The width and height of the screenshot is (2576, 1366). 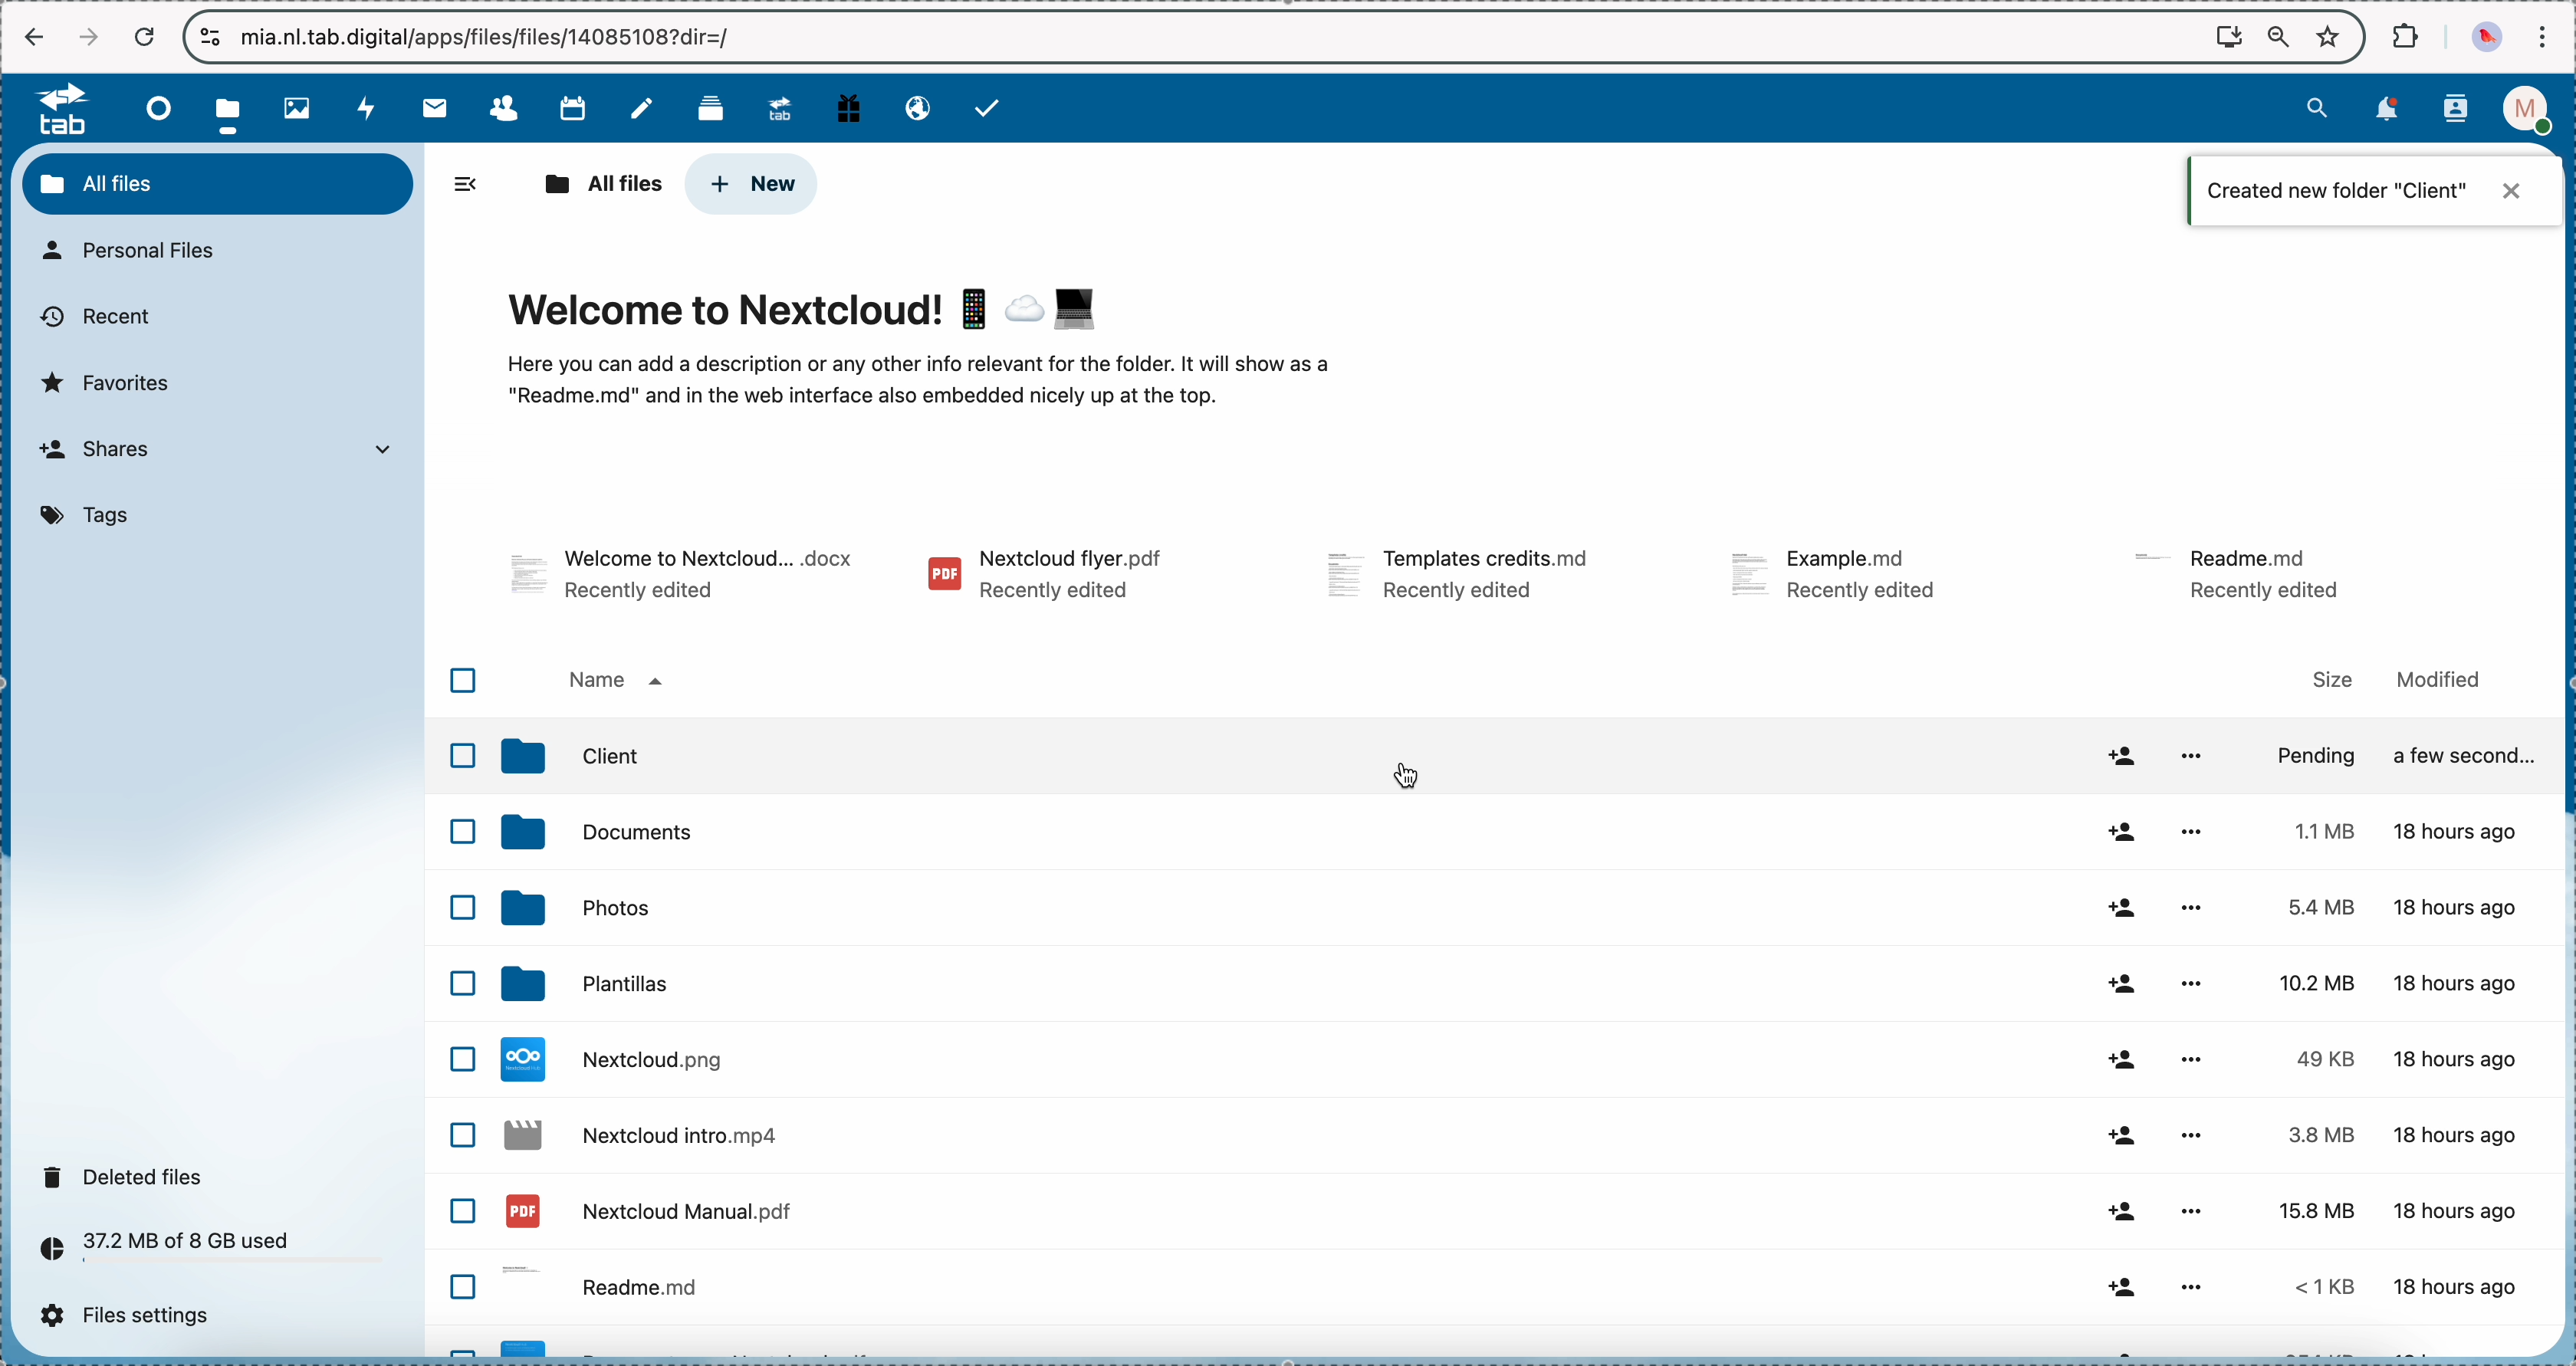 I want to click on more options, so click(x=2189, y=908).